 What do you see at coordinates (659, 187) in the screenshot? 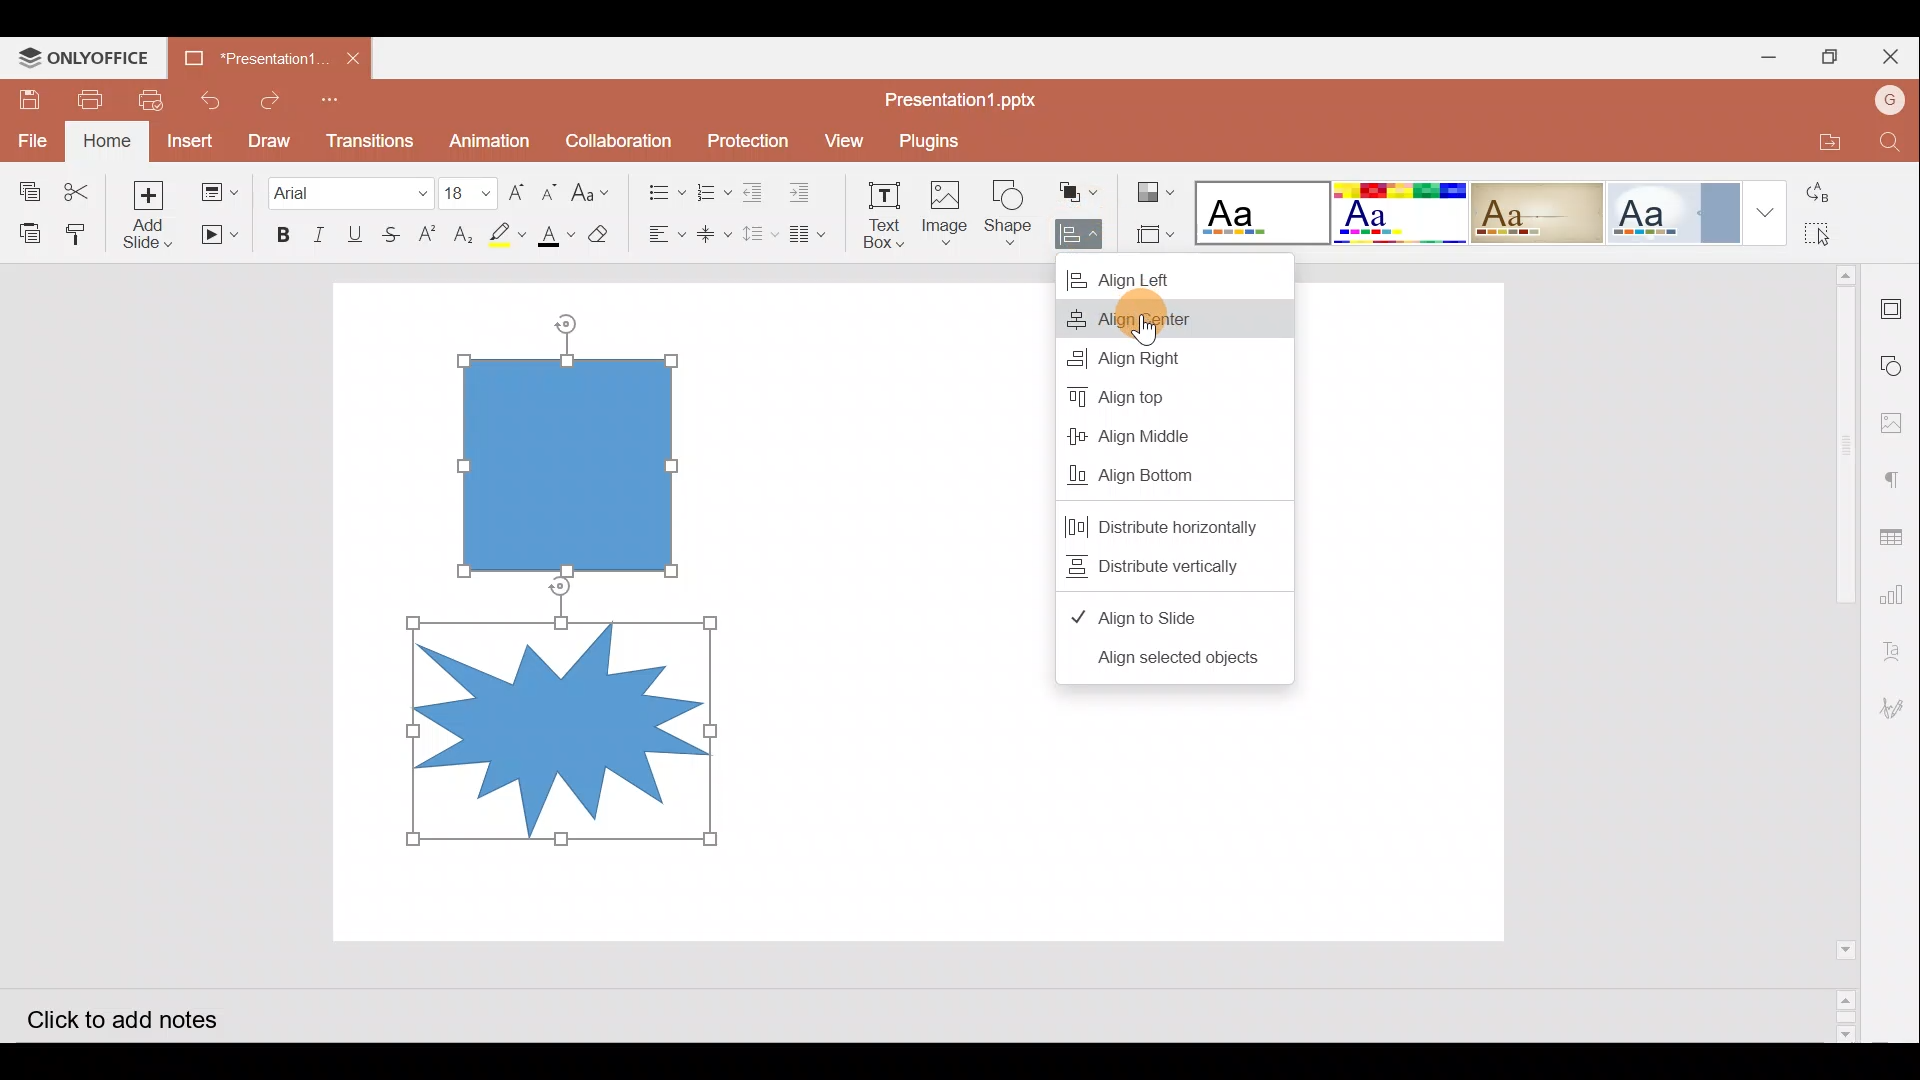
I see `Bullets` at bounding box center [659, 187].